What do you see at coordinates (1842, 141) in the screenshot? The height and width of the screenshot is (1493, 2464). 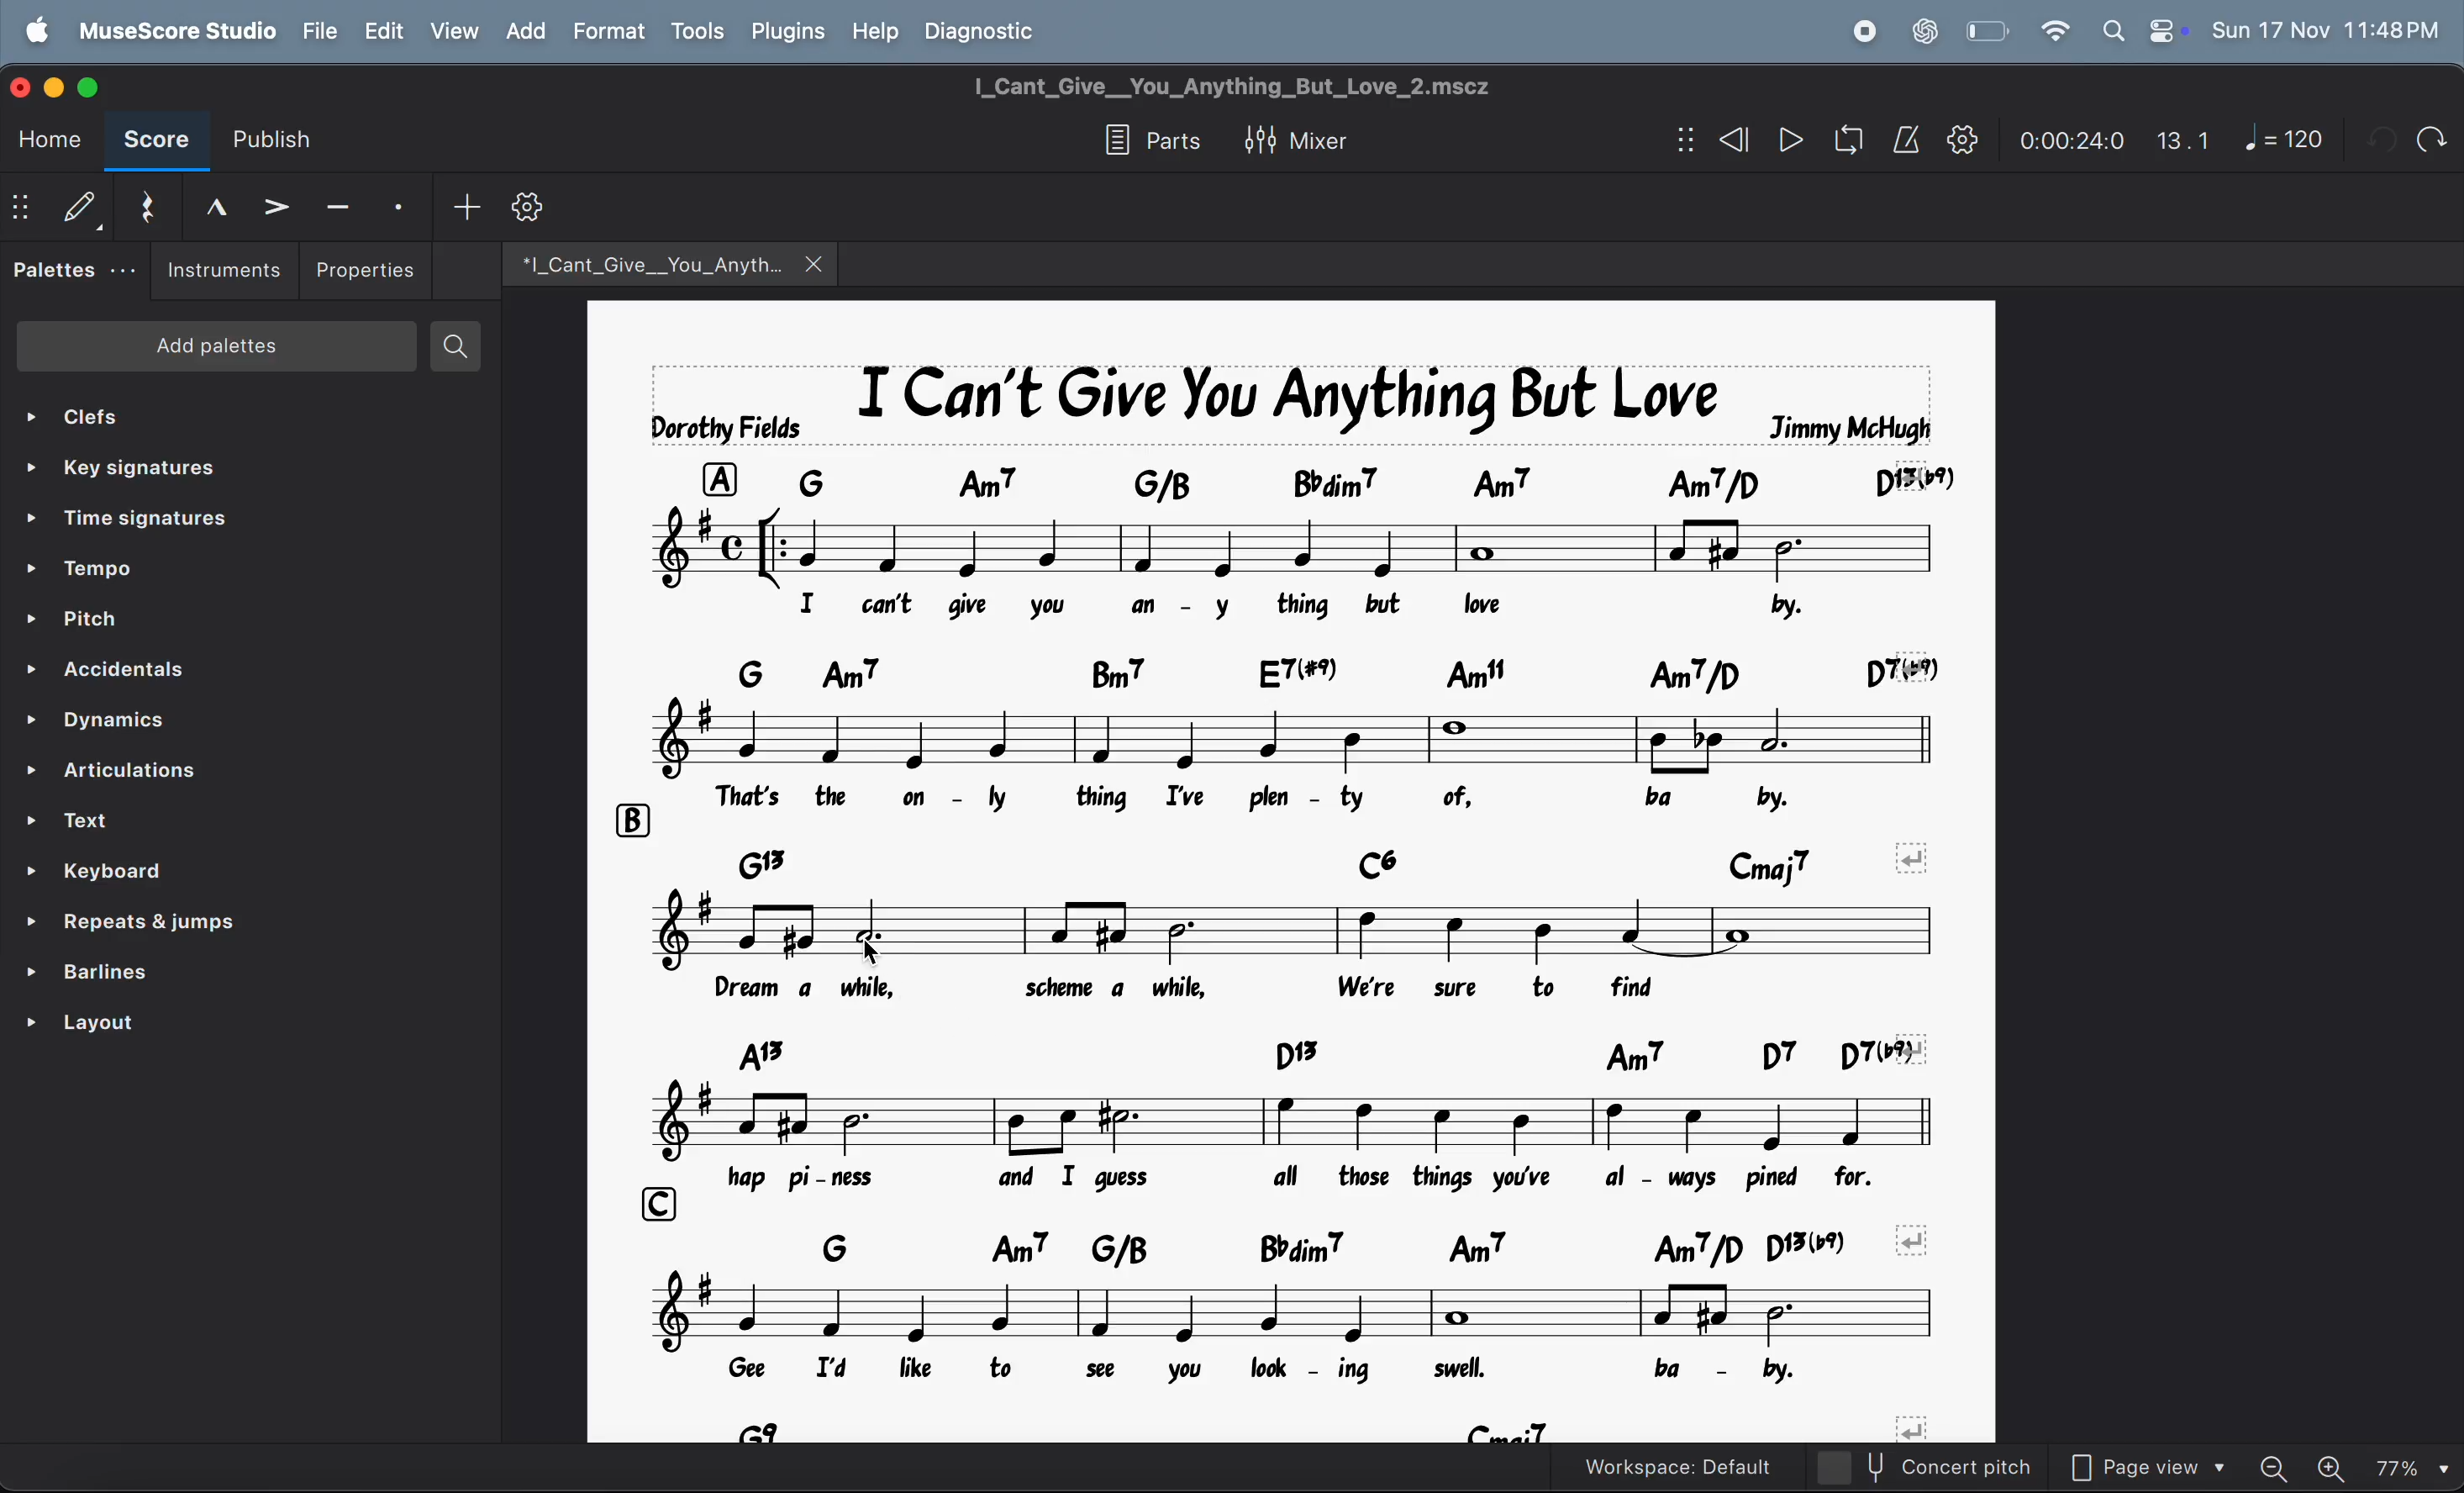 I see `loop playback` at bounding box center [1842, 141].